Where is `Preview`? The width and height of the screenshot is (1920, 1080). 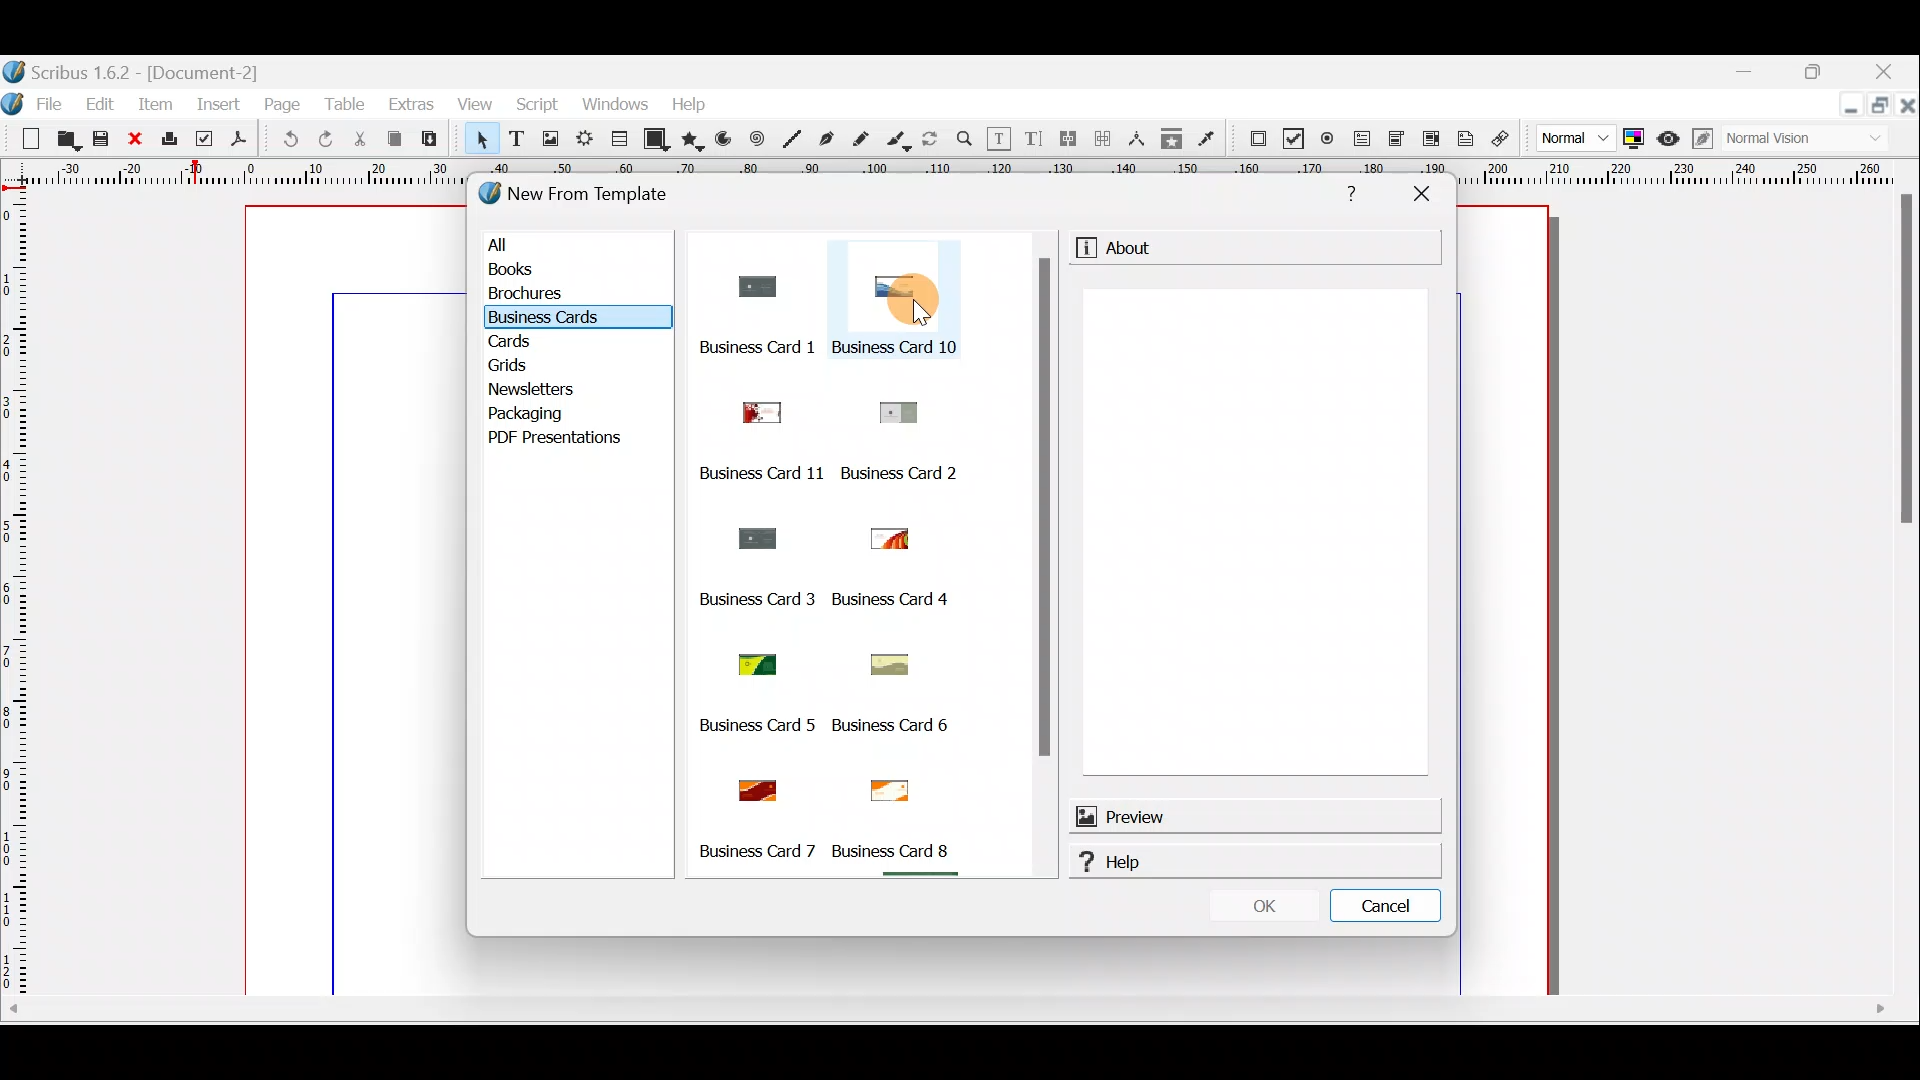 Preview is located at coordinates (1253, 815).